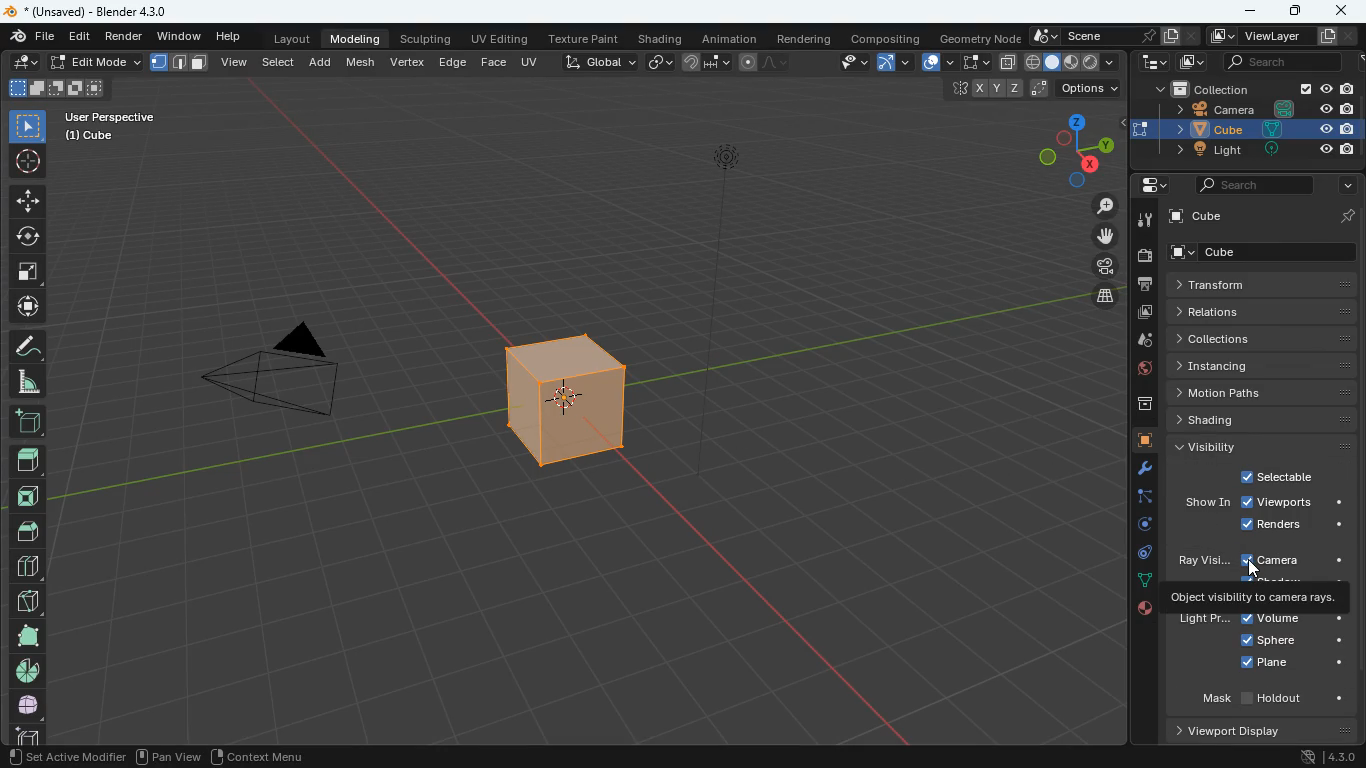 The height and width of the screenshot is (768, 1366). I want to click on search, so click(1252, 184).